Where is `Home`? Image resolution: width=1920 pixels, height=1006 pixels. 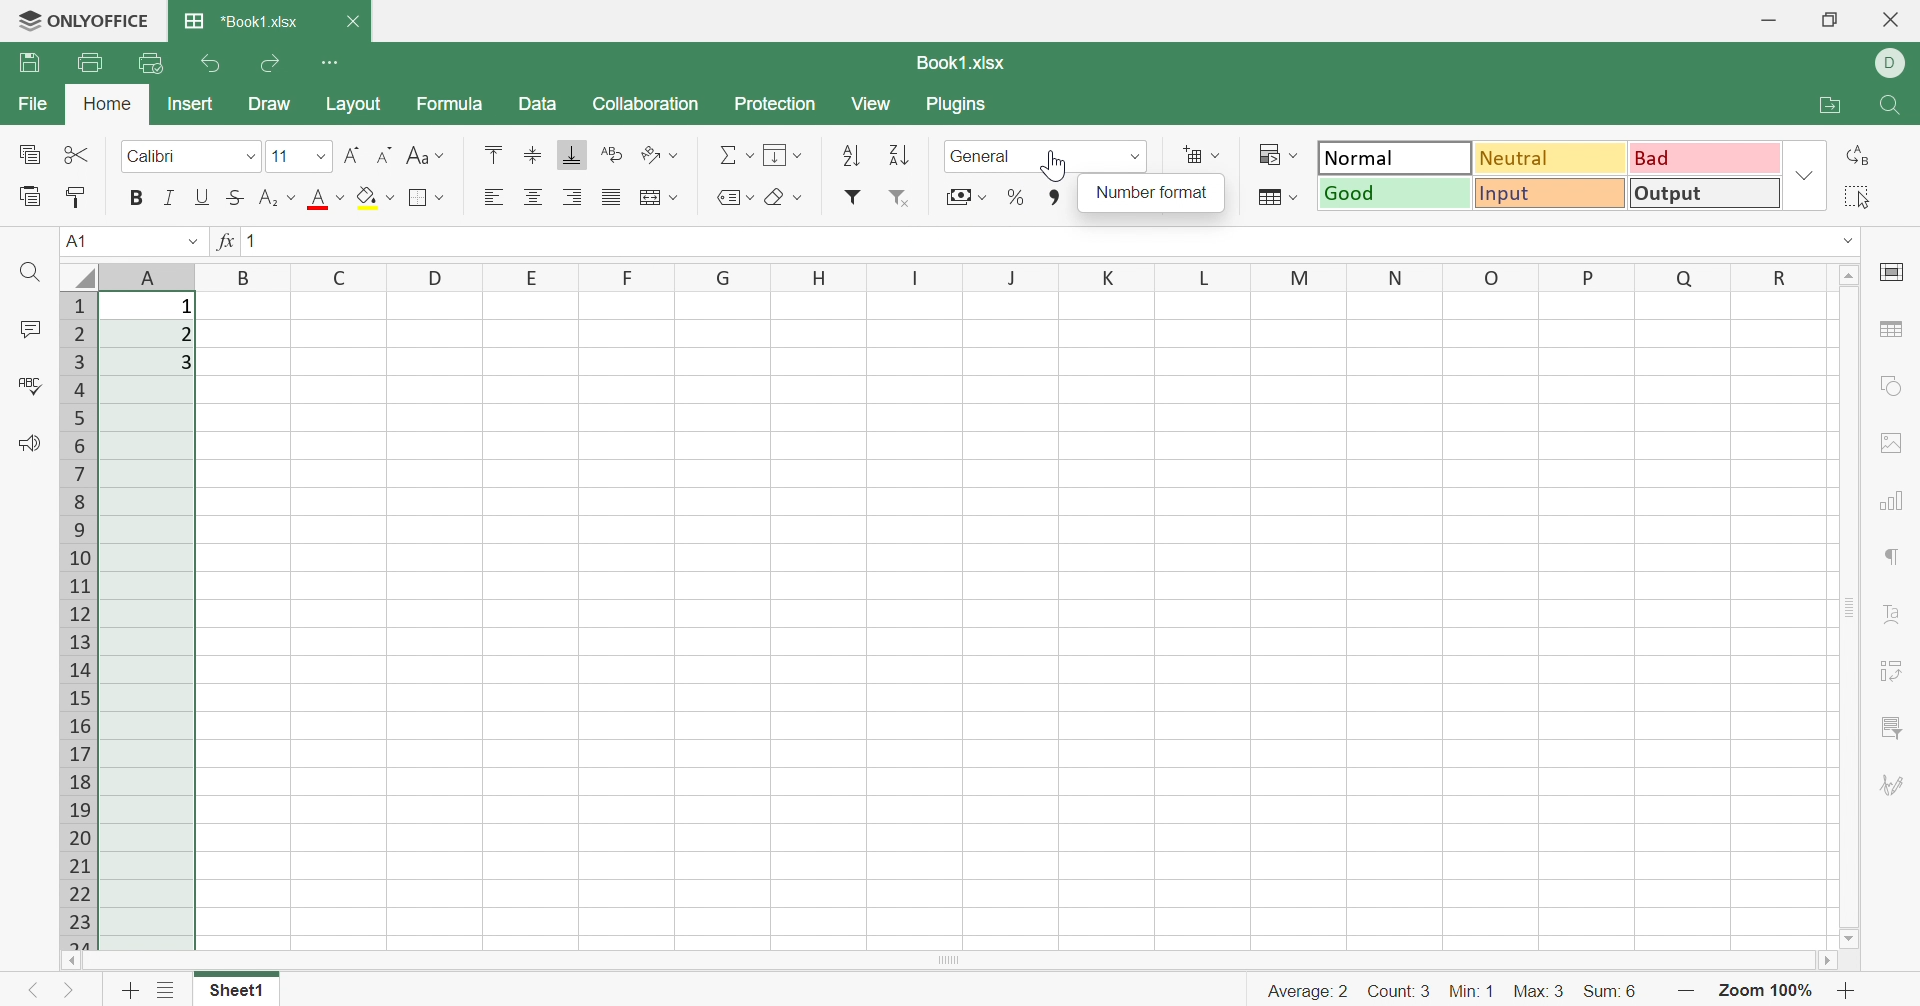
Home is located at coordinates (108, 103).